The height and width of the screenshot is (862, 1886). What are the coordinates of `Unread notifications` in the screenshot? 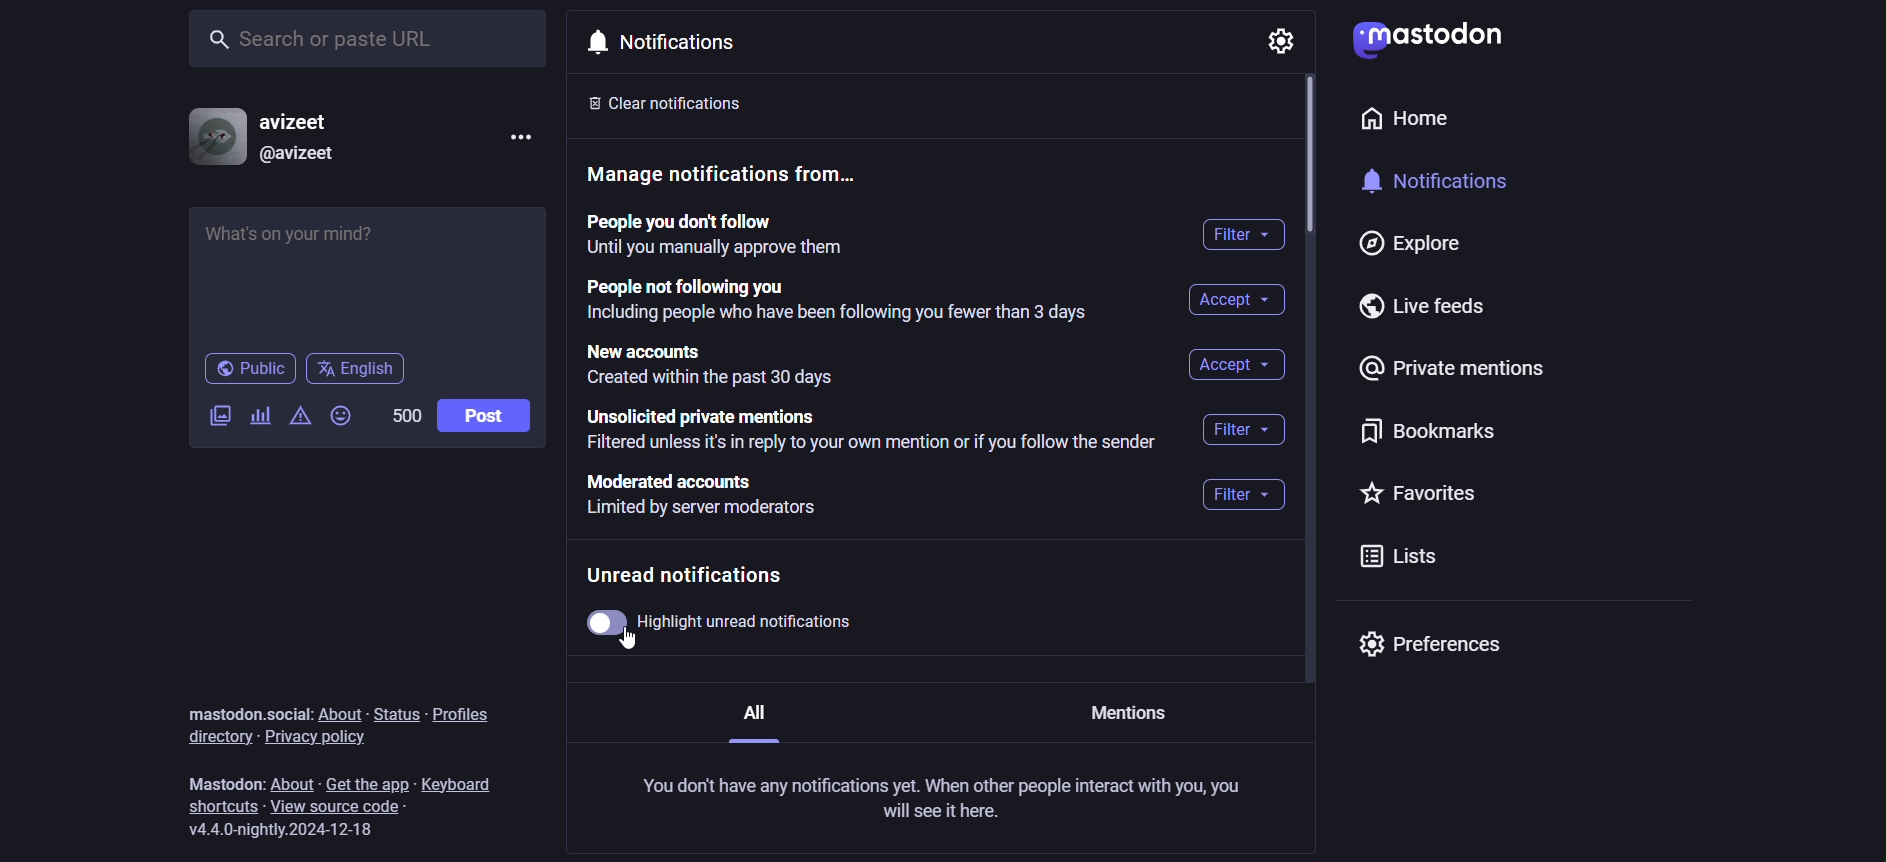 It's located at (689, 578).